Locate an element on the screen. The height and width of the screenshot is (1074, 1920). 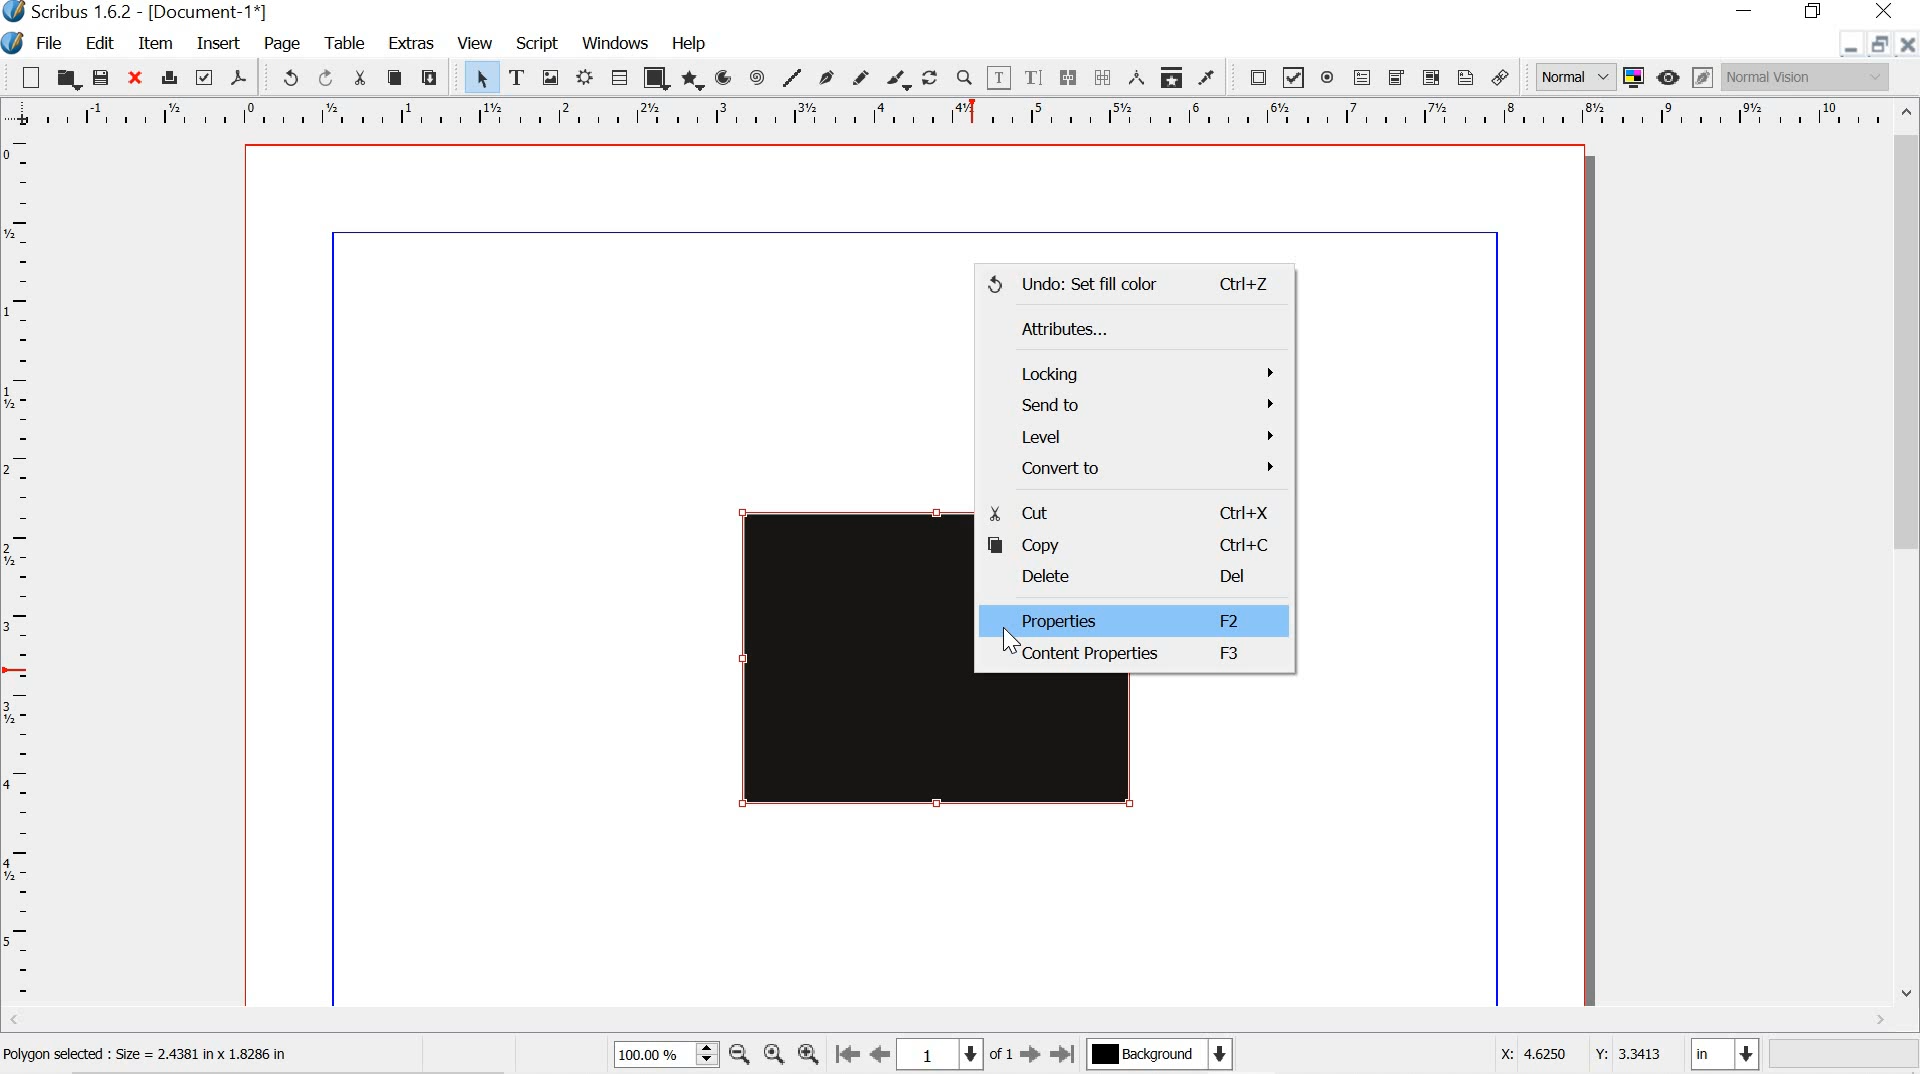
Undo: Set fill color is located at coordinates (1130, 284).